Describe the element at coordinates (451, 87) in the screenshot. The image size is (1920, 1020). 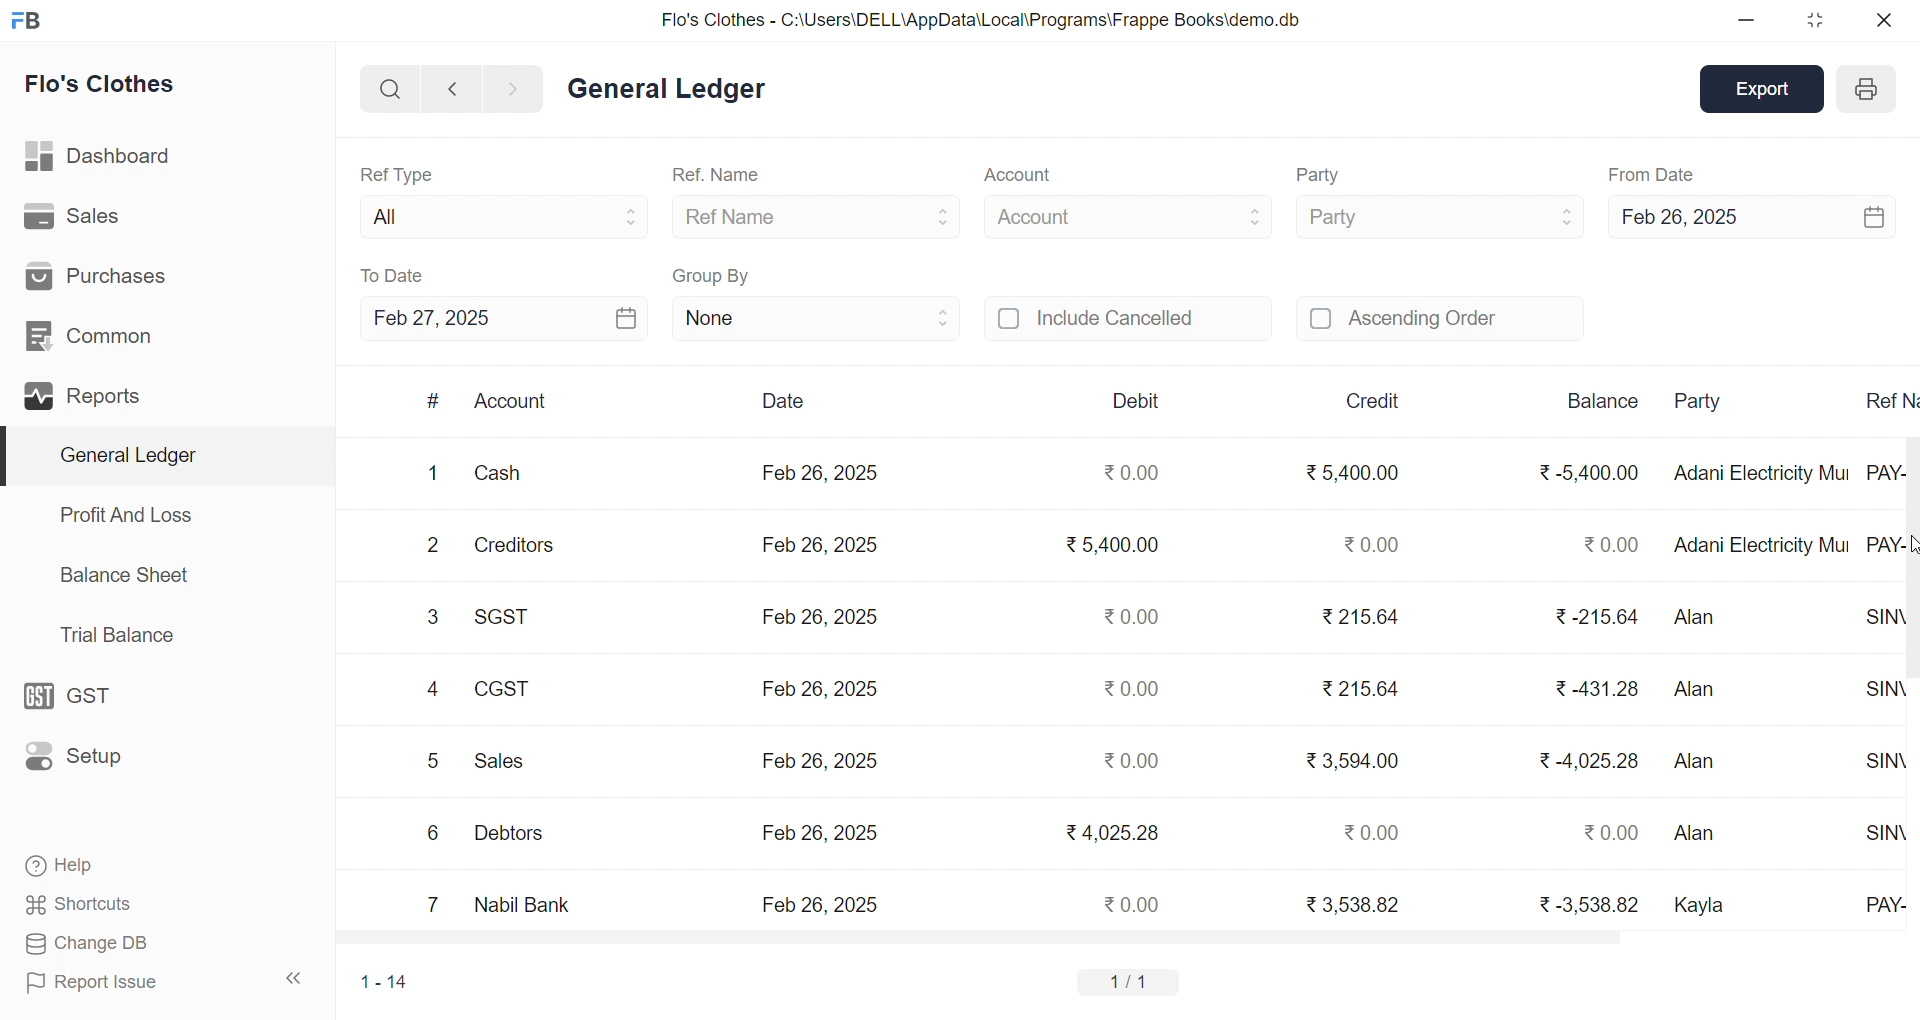
I see `NAVIGATE BACKWARD` at that location.